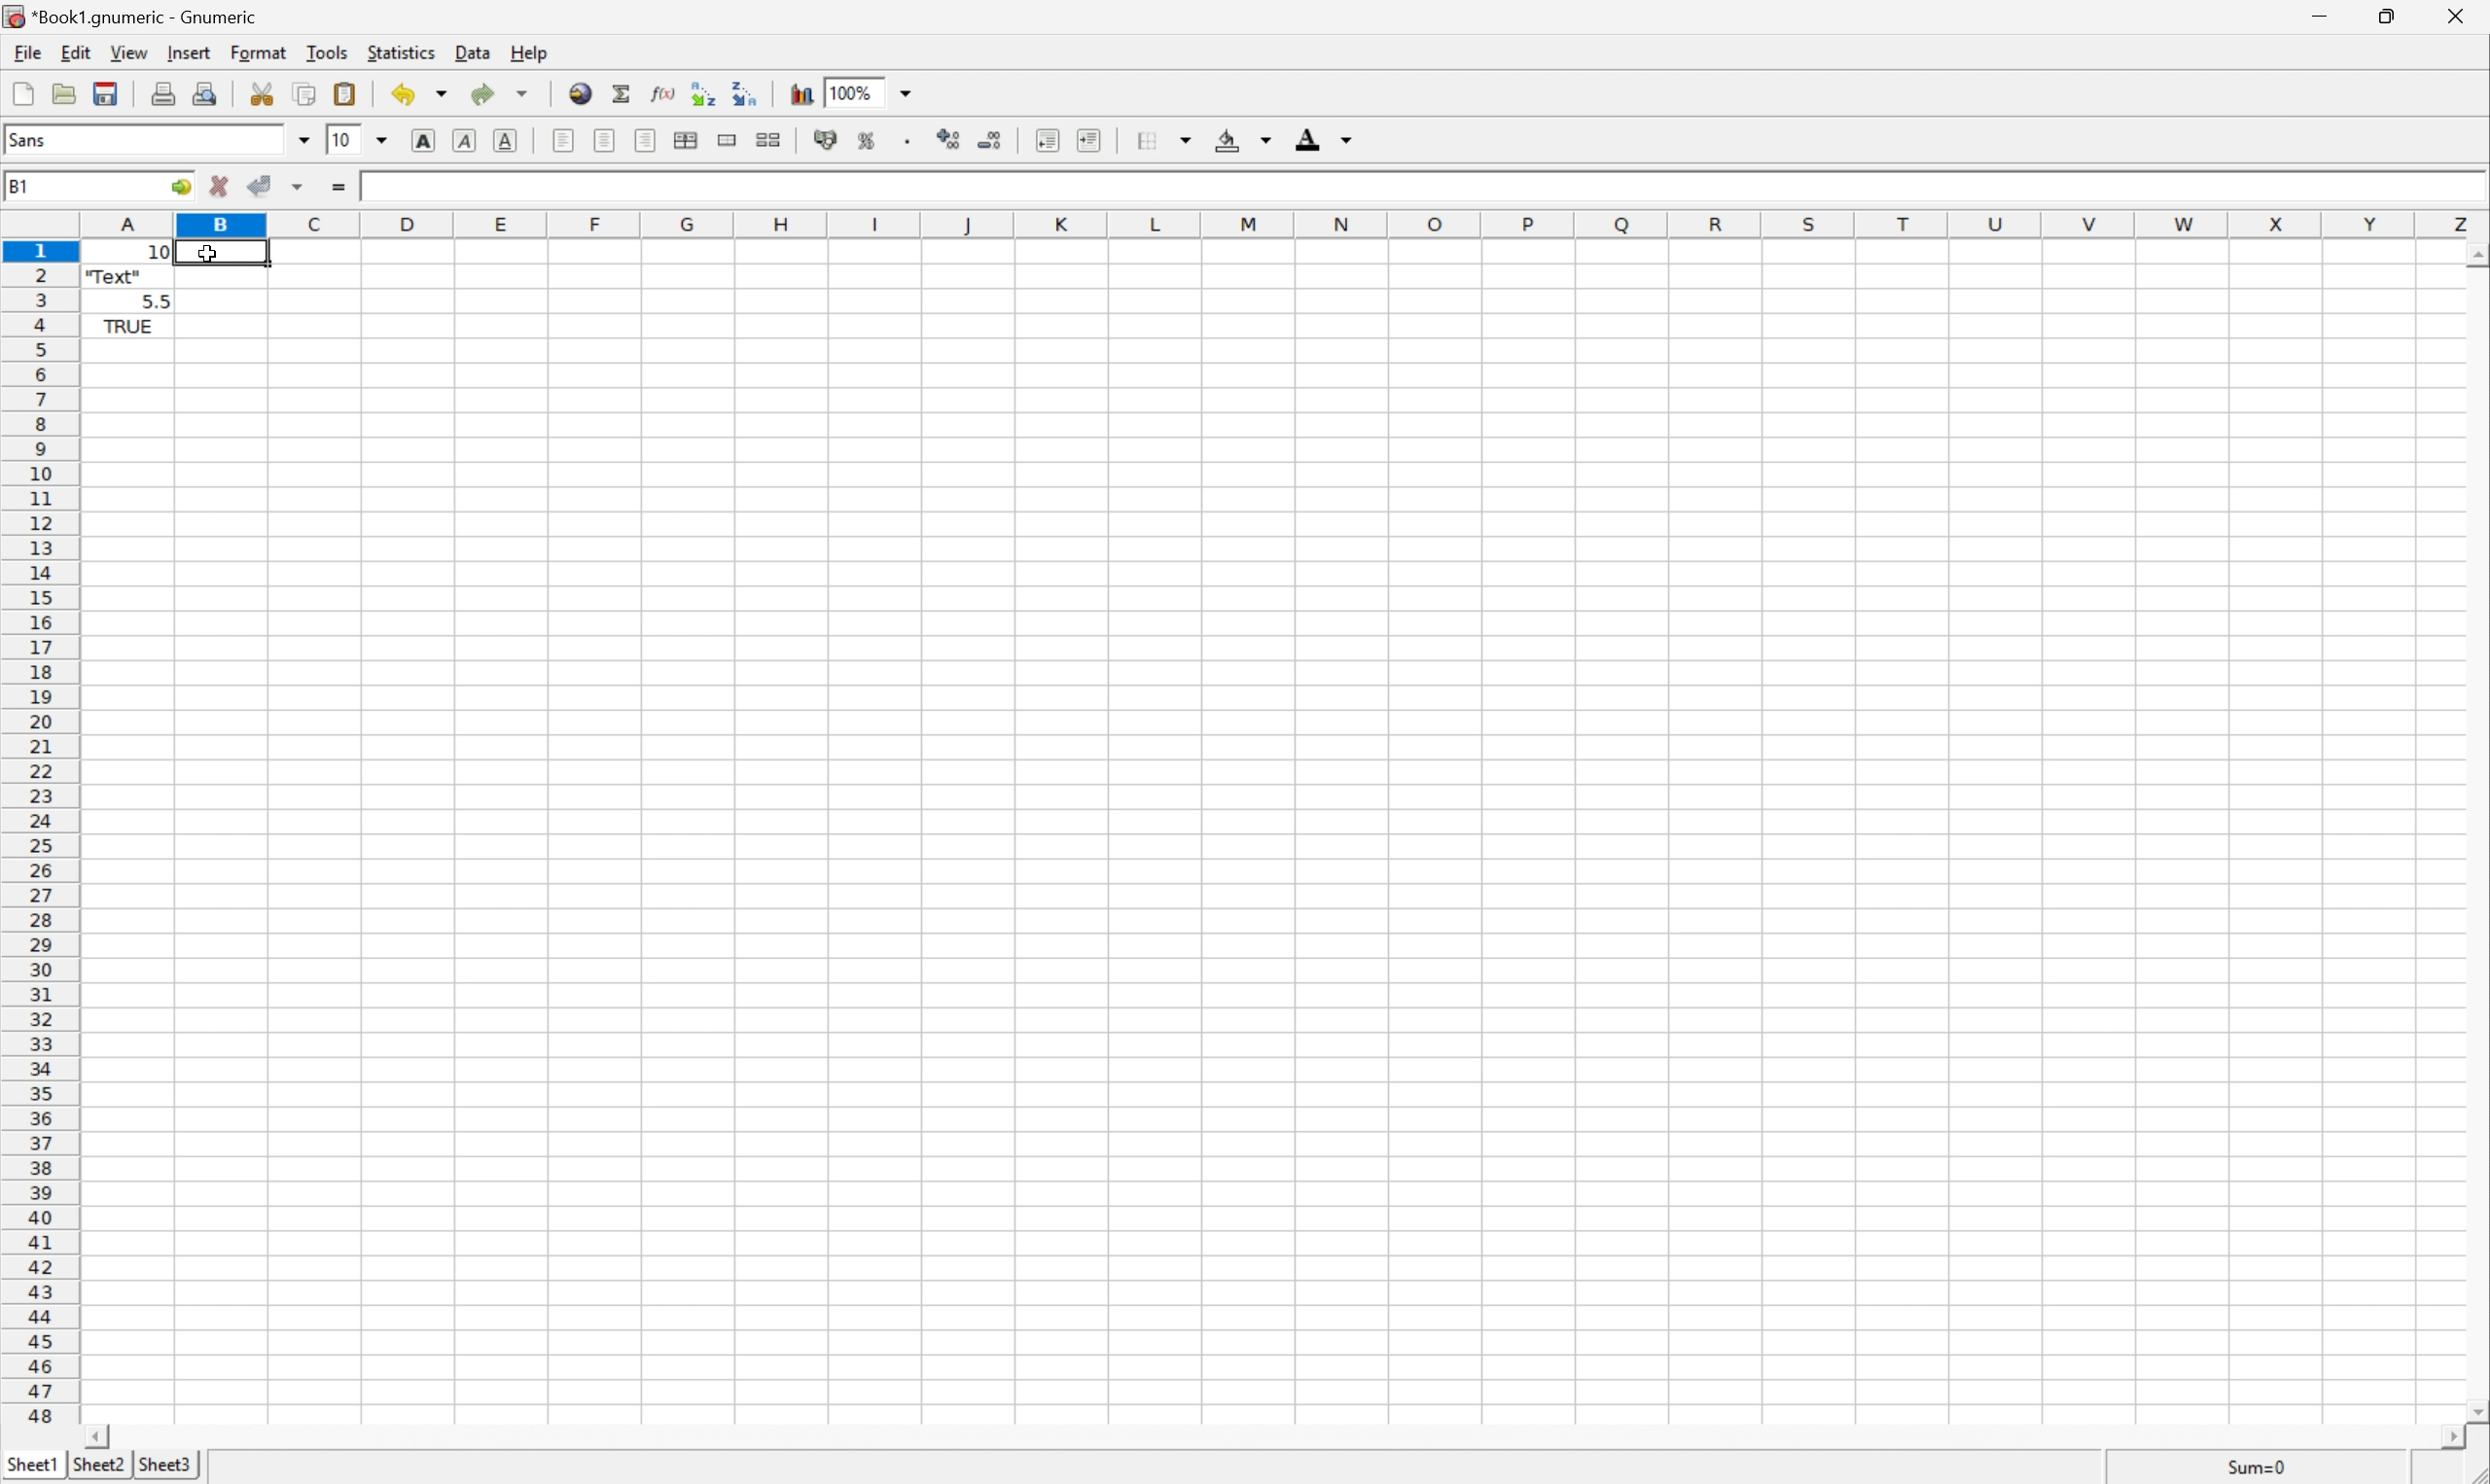 The image size is (2490, 1484). Describe the element at coordinates (344, 92) in the screenshot. I see `Paste a clipboard` at that location.